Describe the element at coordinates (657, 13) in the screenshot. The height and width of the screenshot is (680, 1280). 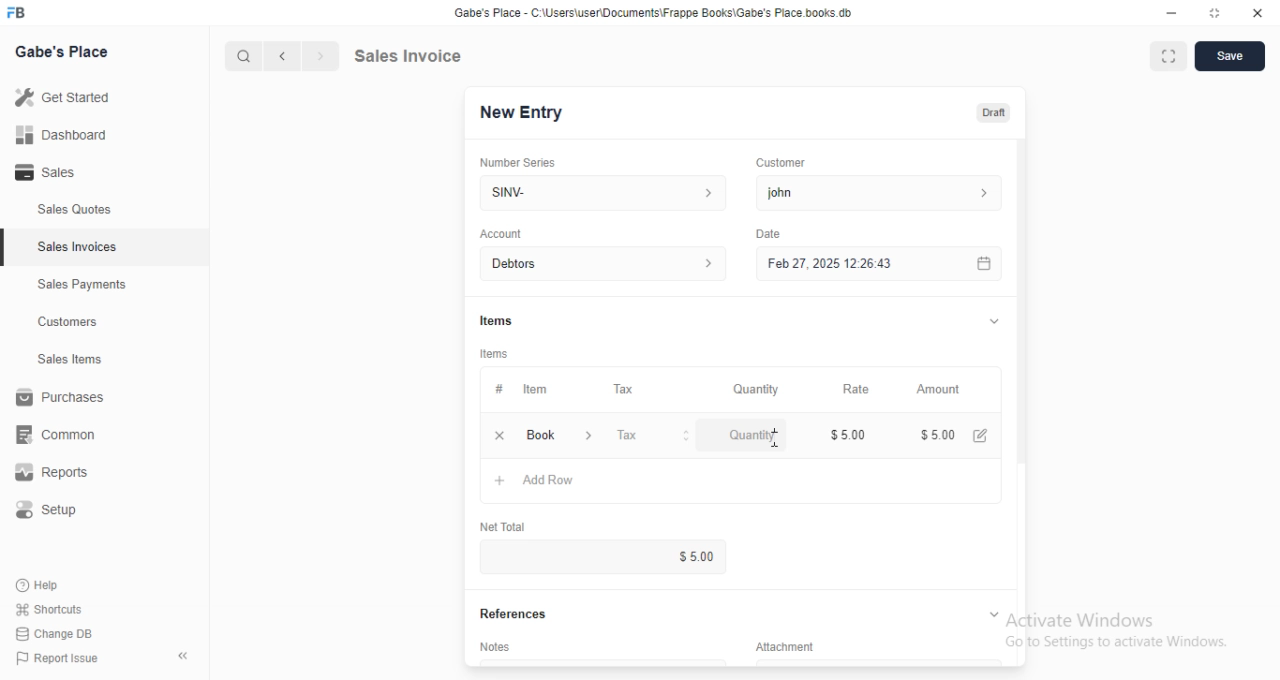
I see `Gabe's Place - C'\Users\userDocuments\Frappe Books\Gabe's Place books db` at that location.